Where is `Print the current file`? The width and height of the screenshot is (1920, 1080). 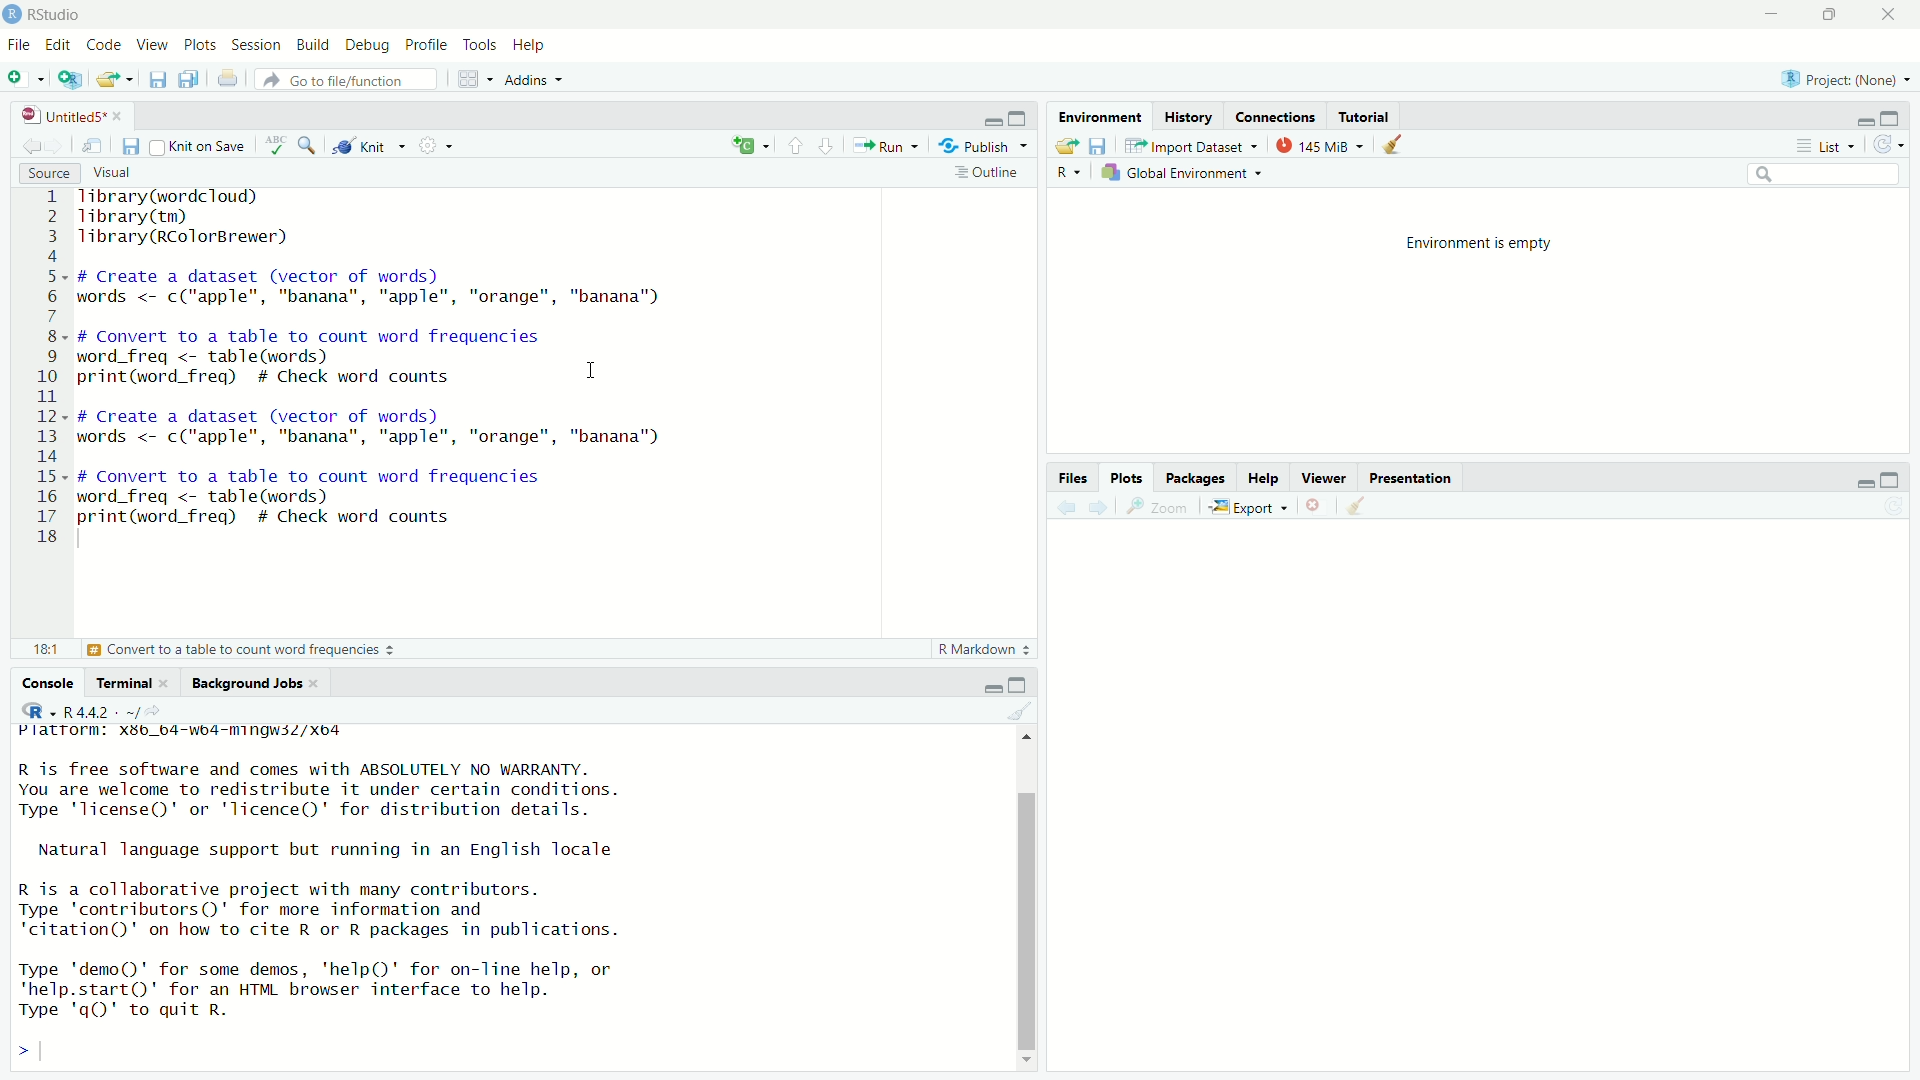
Print the current file is located at coordinates (225, 78).